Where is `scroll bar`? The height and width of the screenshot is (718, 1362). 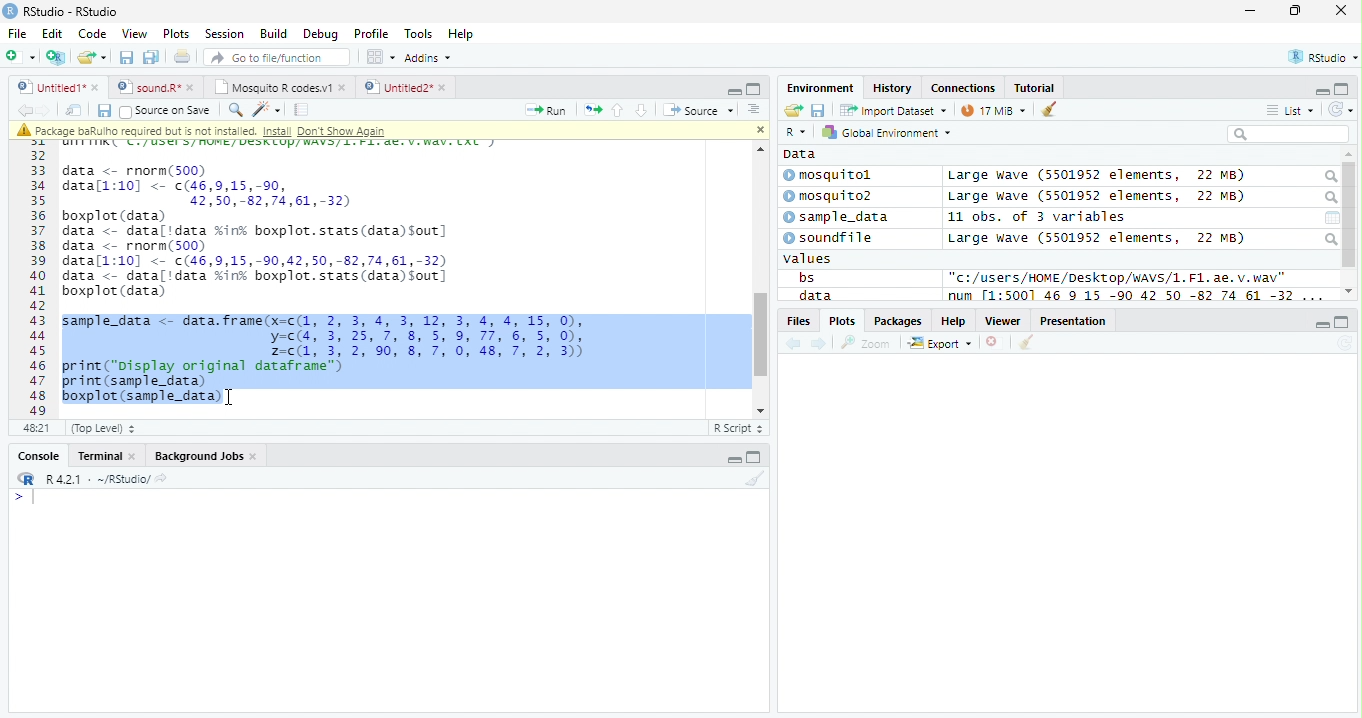 scroll bar is located at coordinates (1350, 215).